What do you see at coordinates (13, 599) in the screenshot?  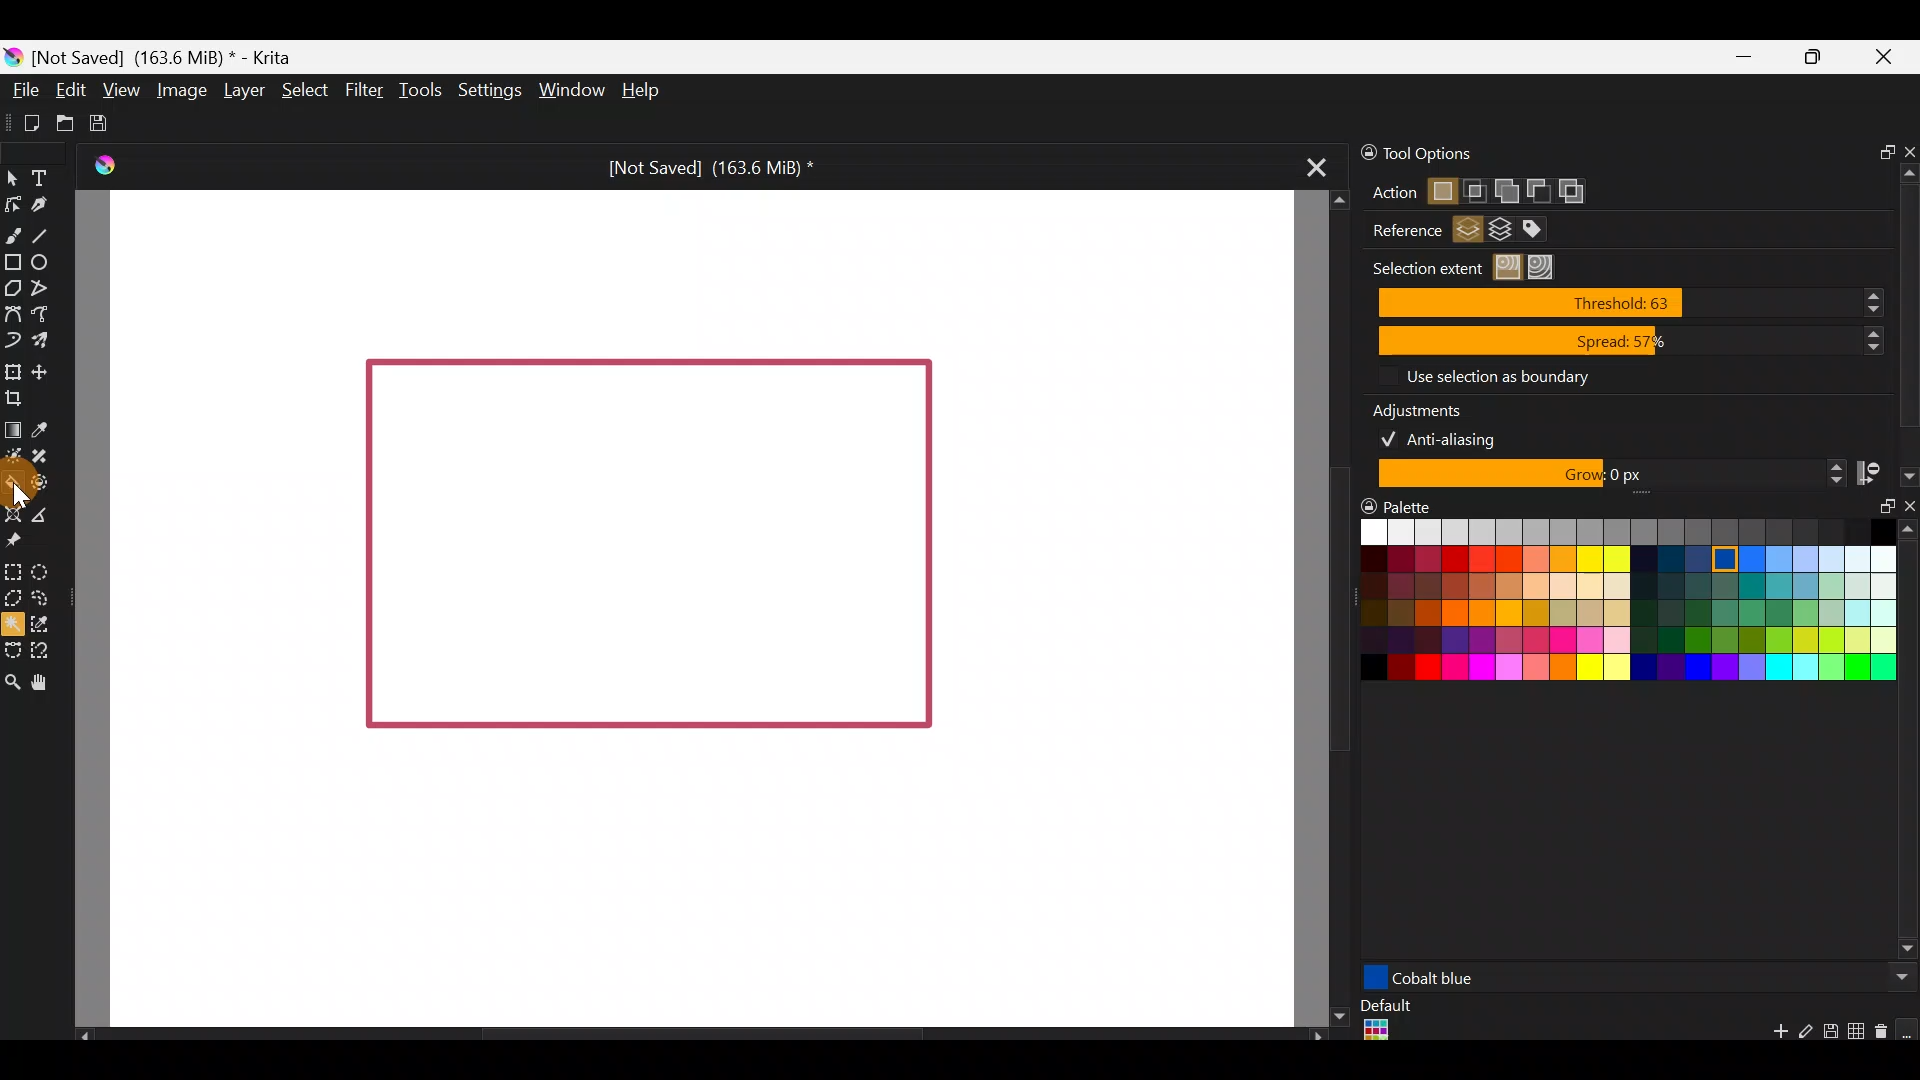 I see `Polygonal section tool` at bounding box center [13, 599].